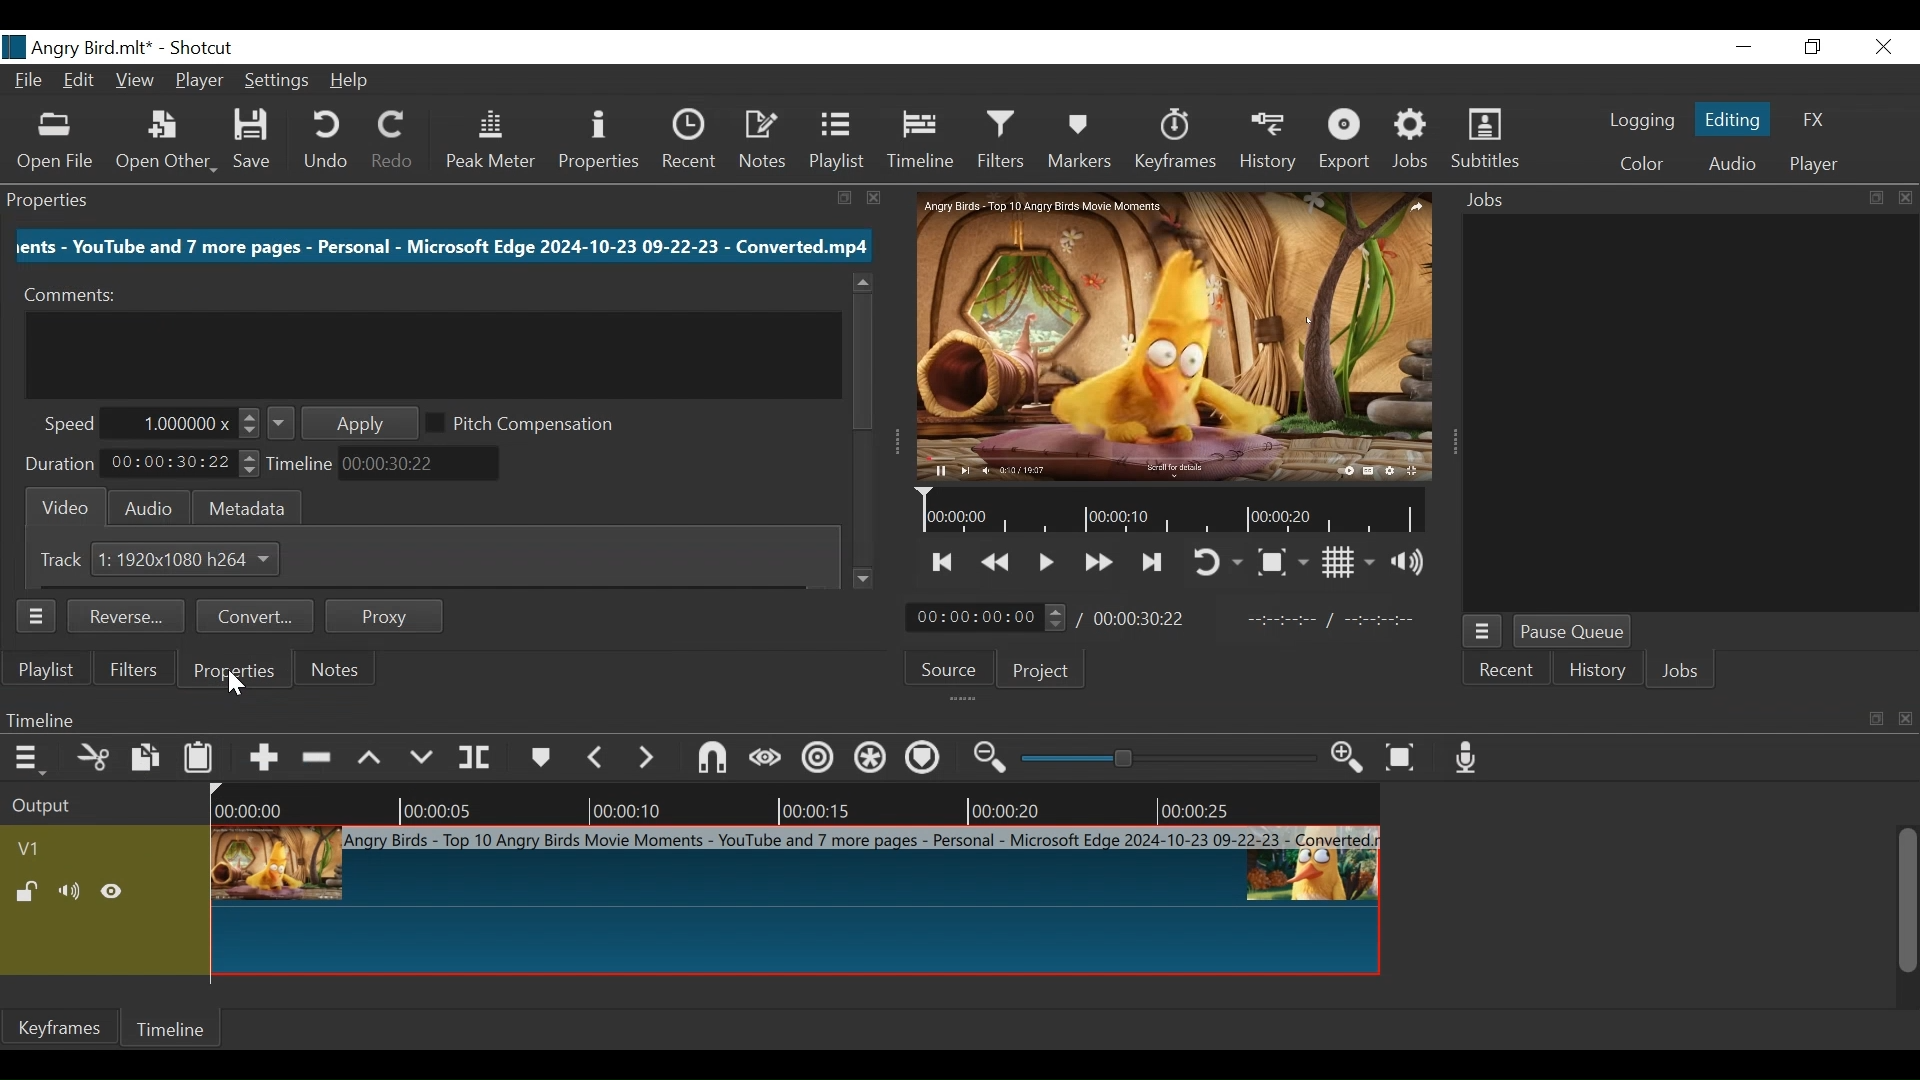  What do you see at coordinates (1352, 760) in the screenshot?
I see `Zoom timeline in` at bounding box center [1352, 760].